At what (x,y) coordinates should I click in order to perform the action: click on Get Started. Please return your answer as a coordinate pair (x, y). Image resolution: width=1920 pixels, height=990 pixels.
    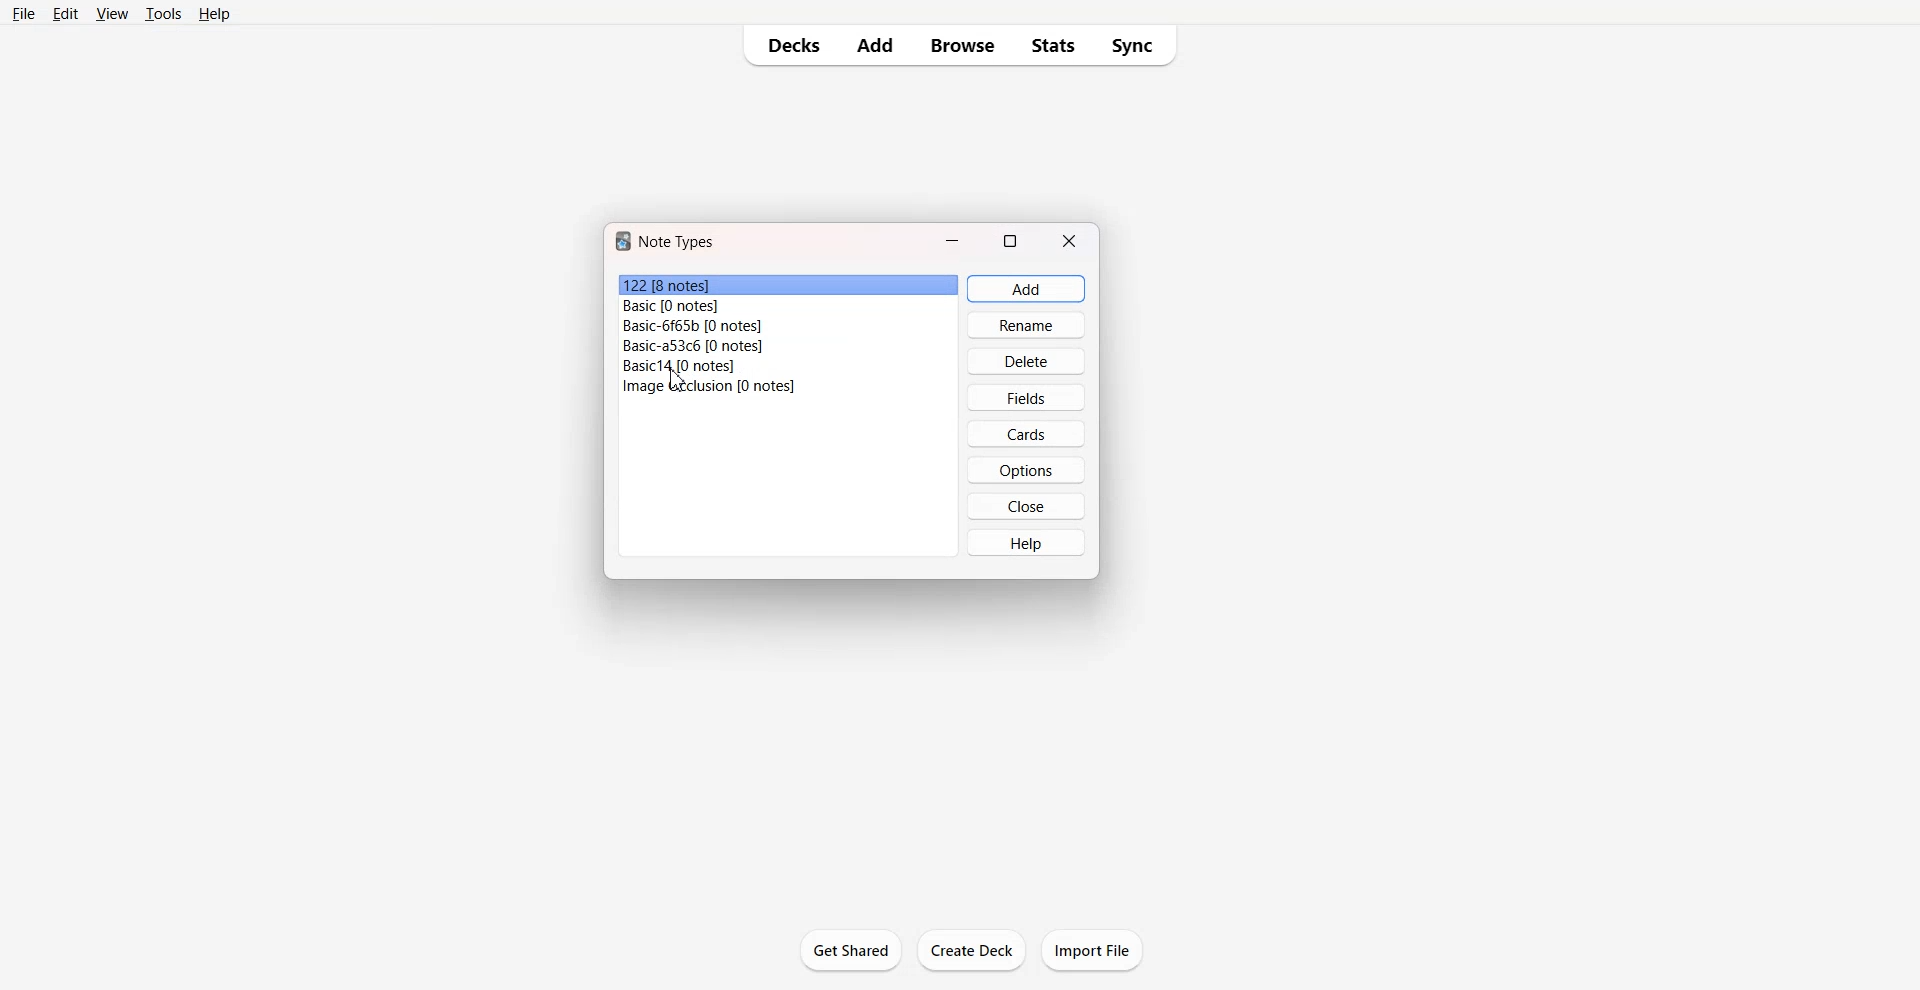
    Looking at the image, I should click on (852, 950).